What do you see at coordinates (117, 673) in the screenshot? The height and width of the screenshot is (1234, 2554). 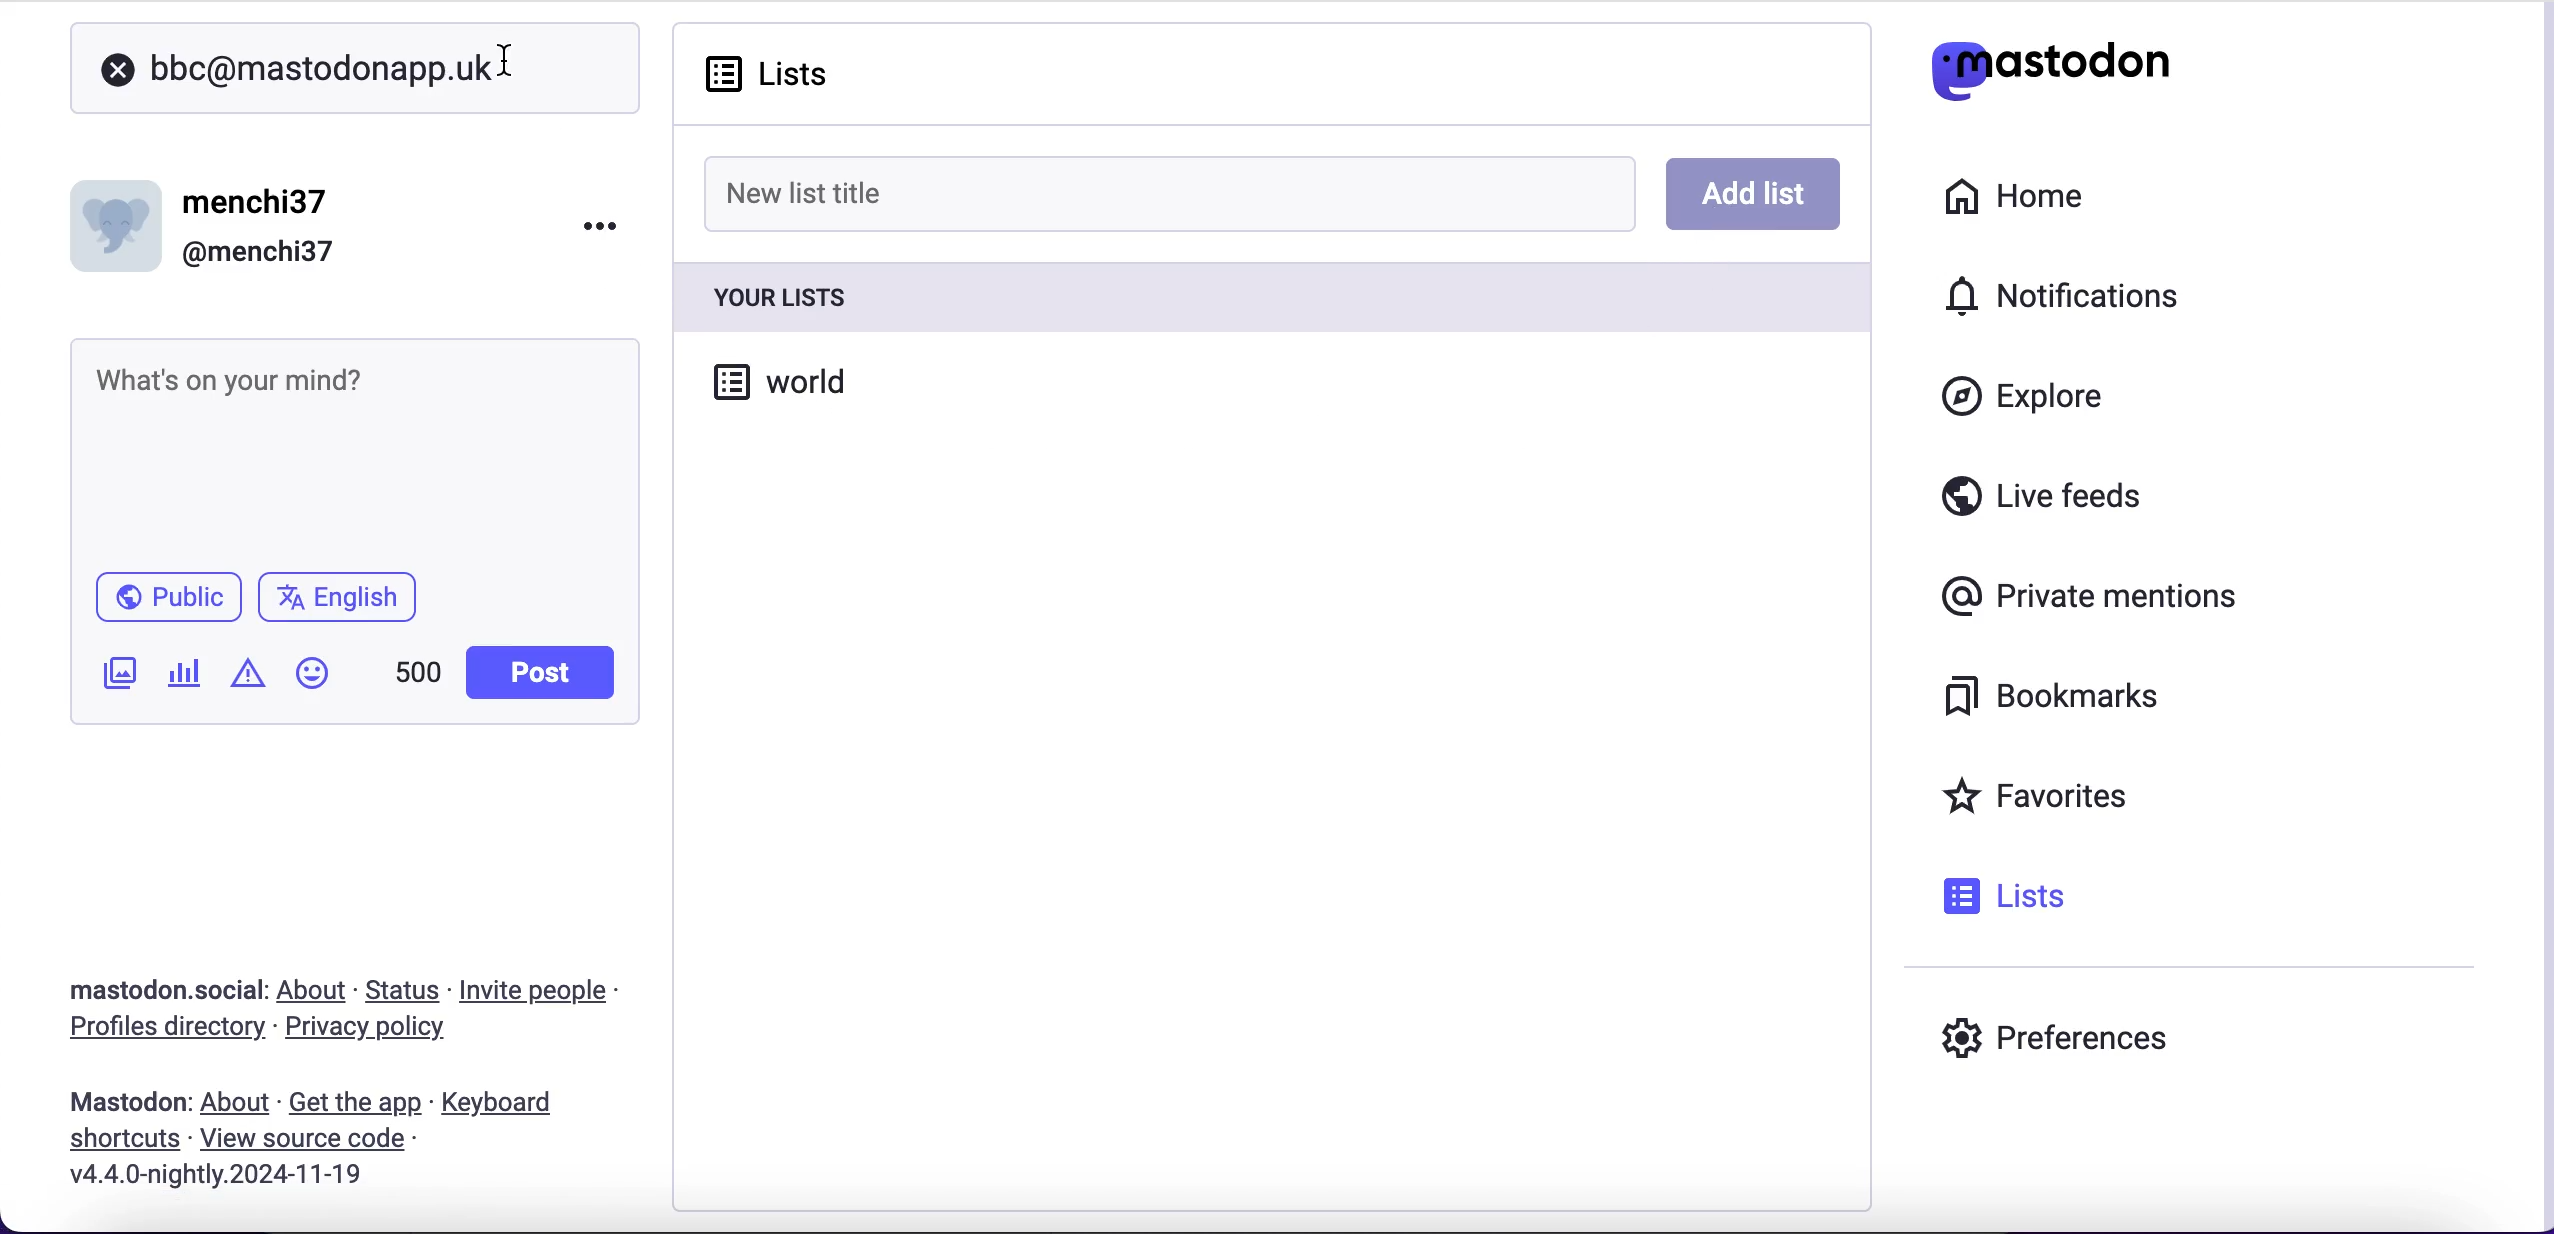 I see `add an image` at bounding box center [117, 673].